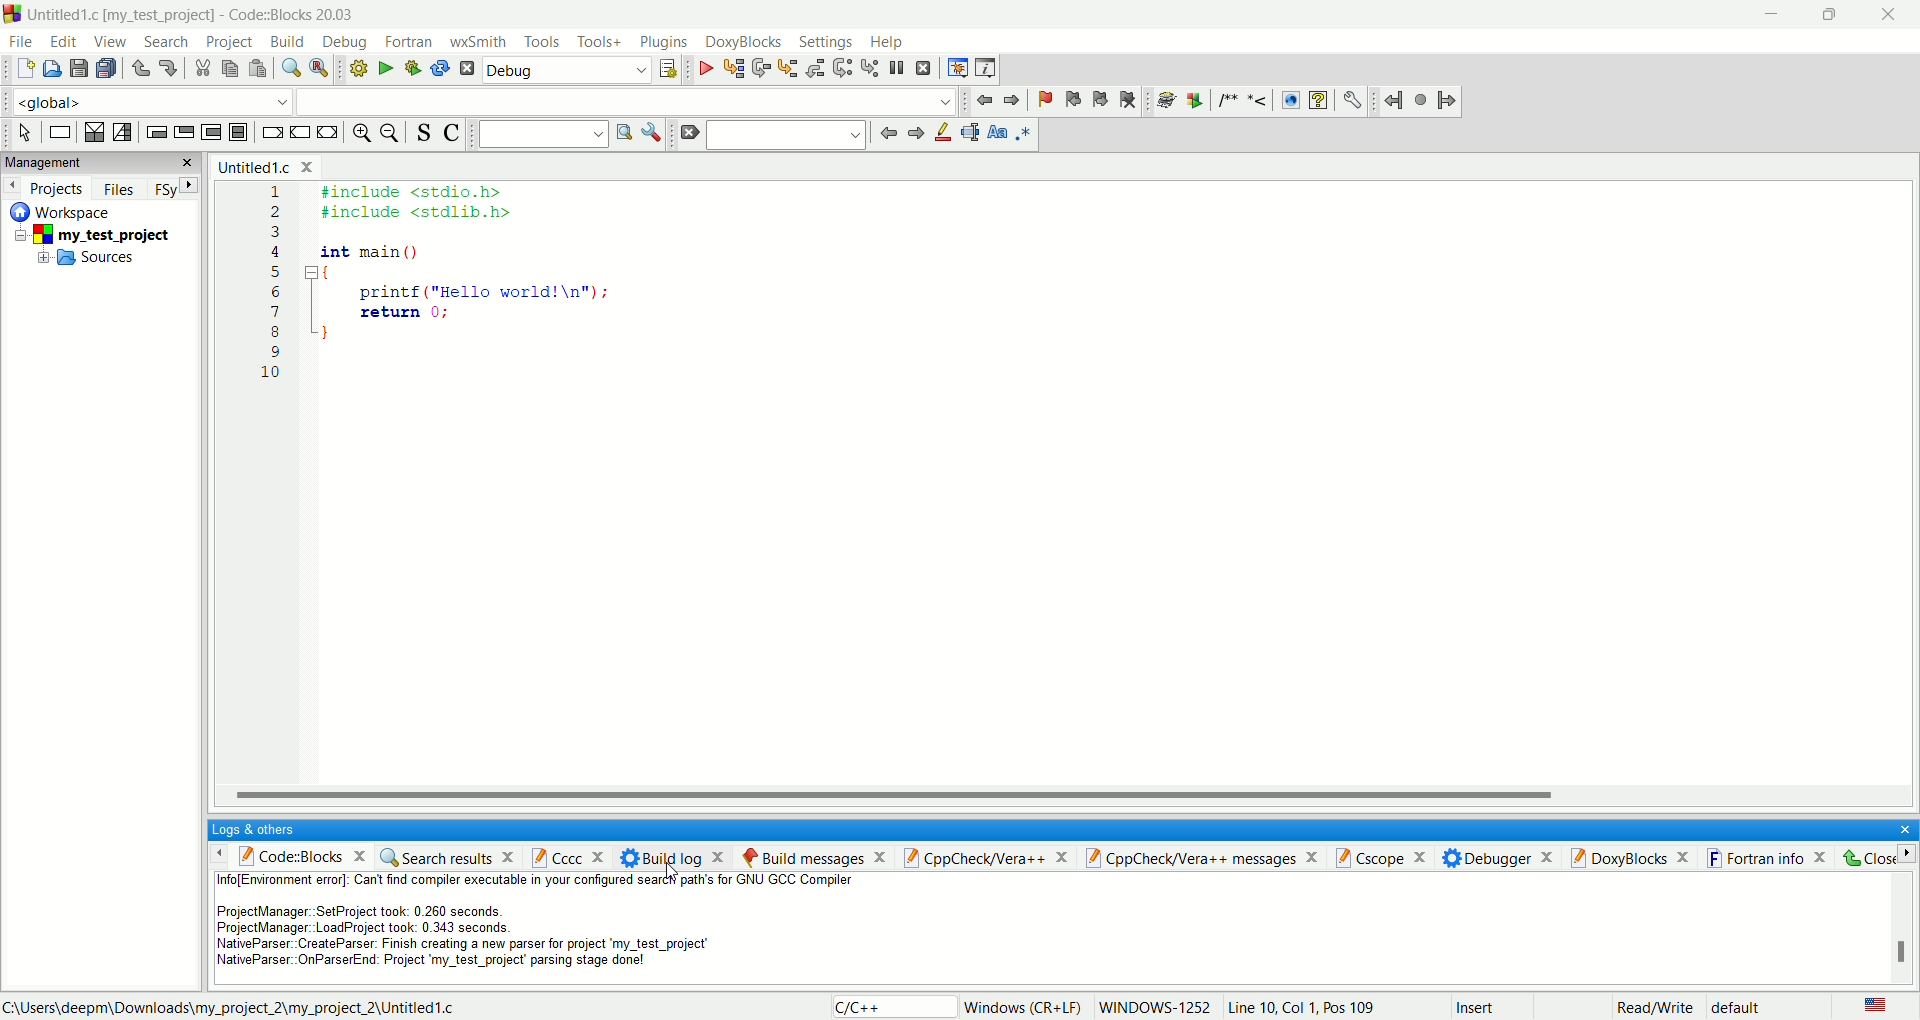  I want to click on paste, so click(256, 68).